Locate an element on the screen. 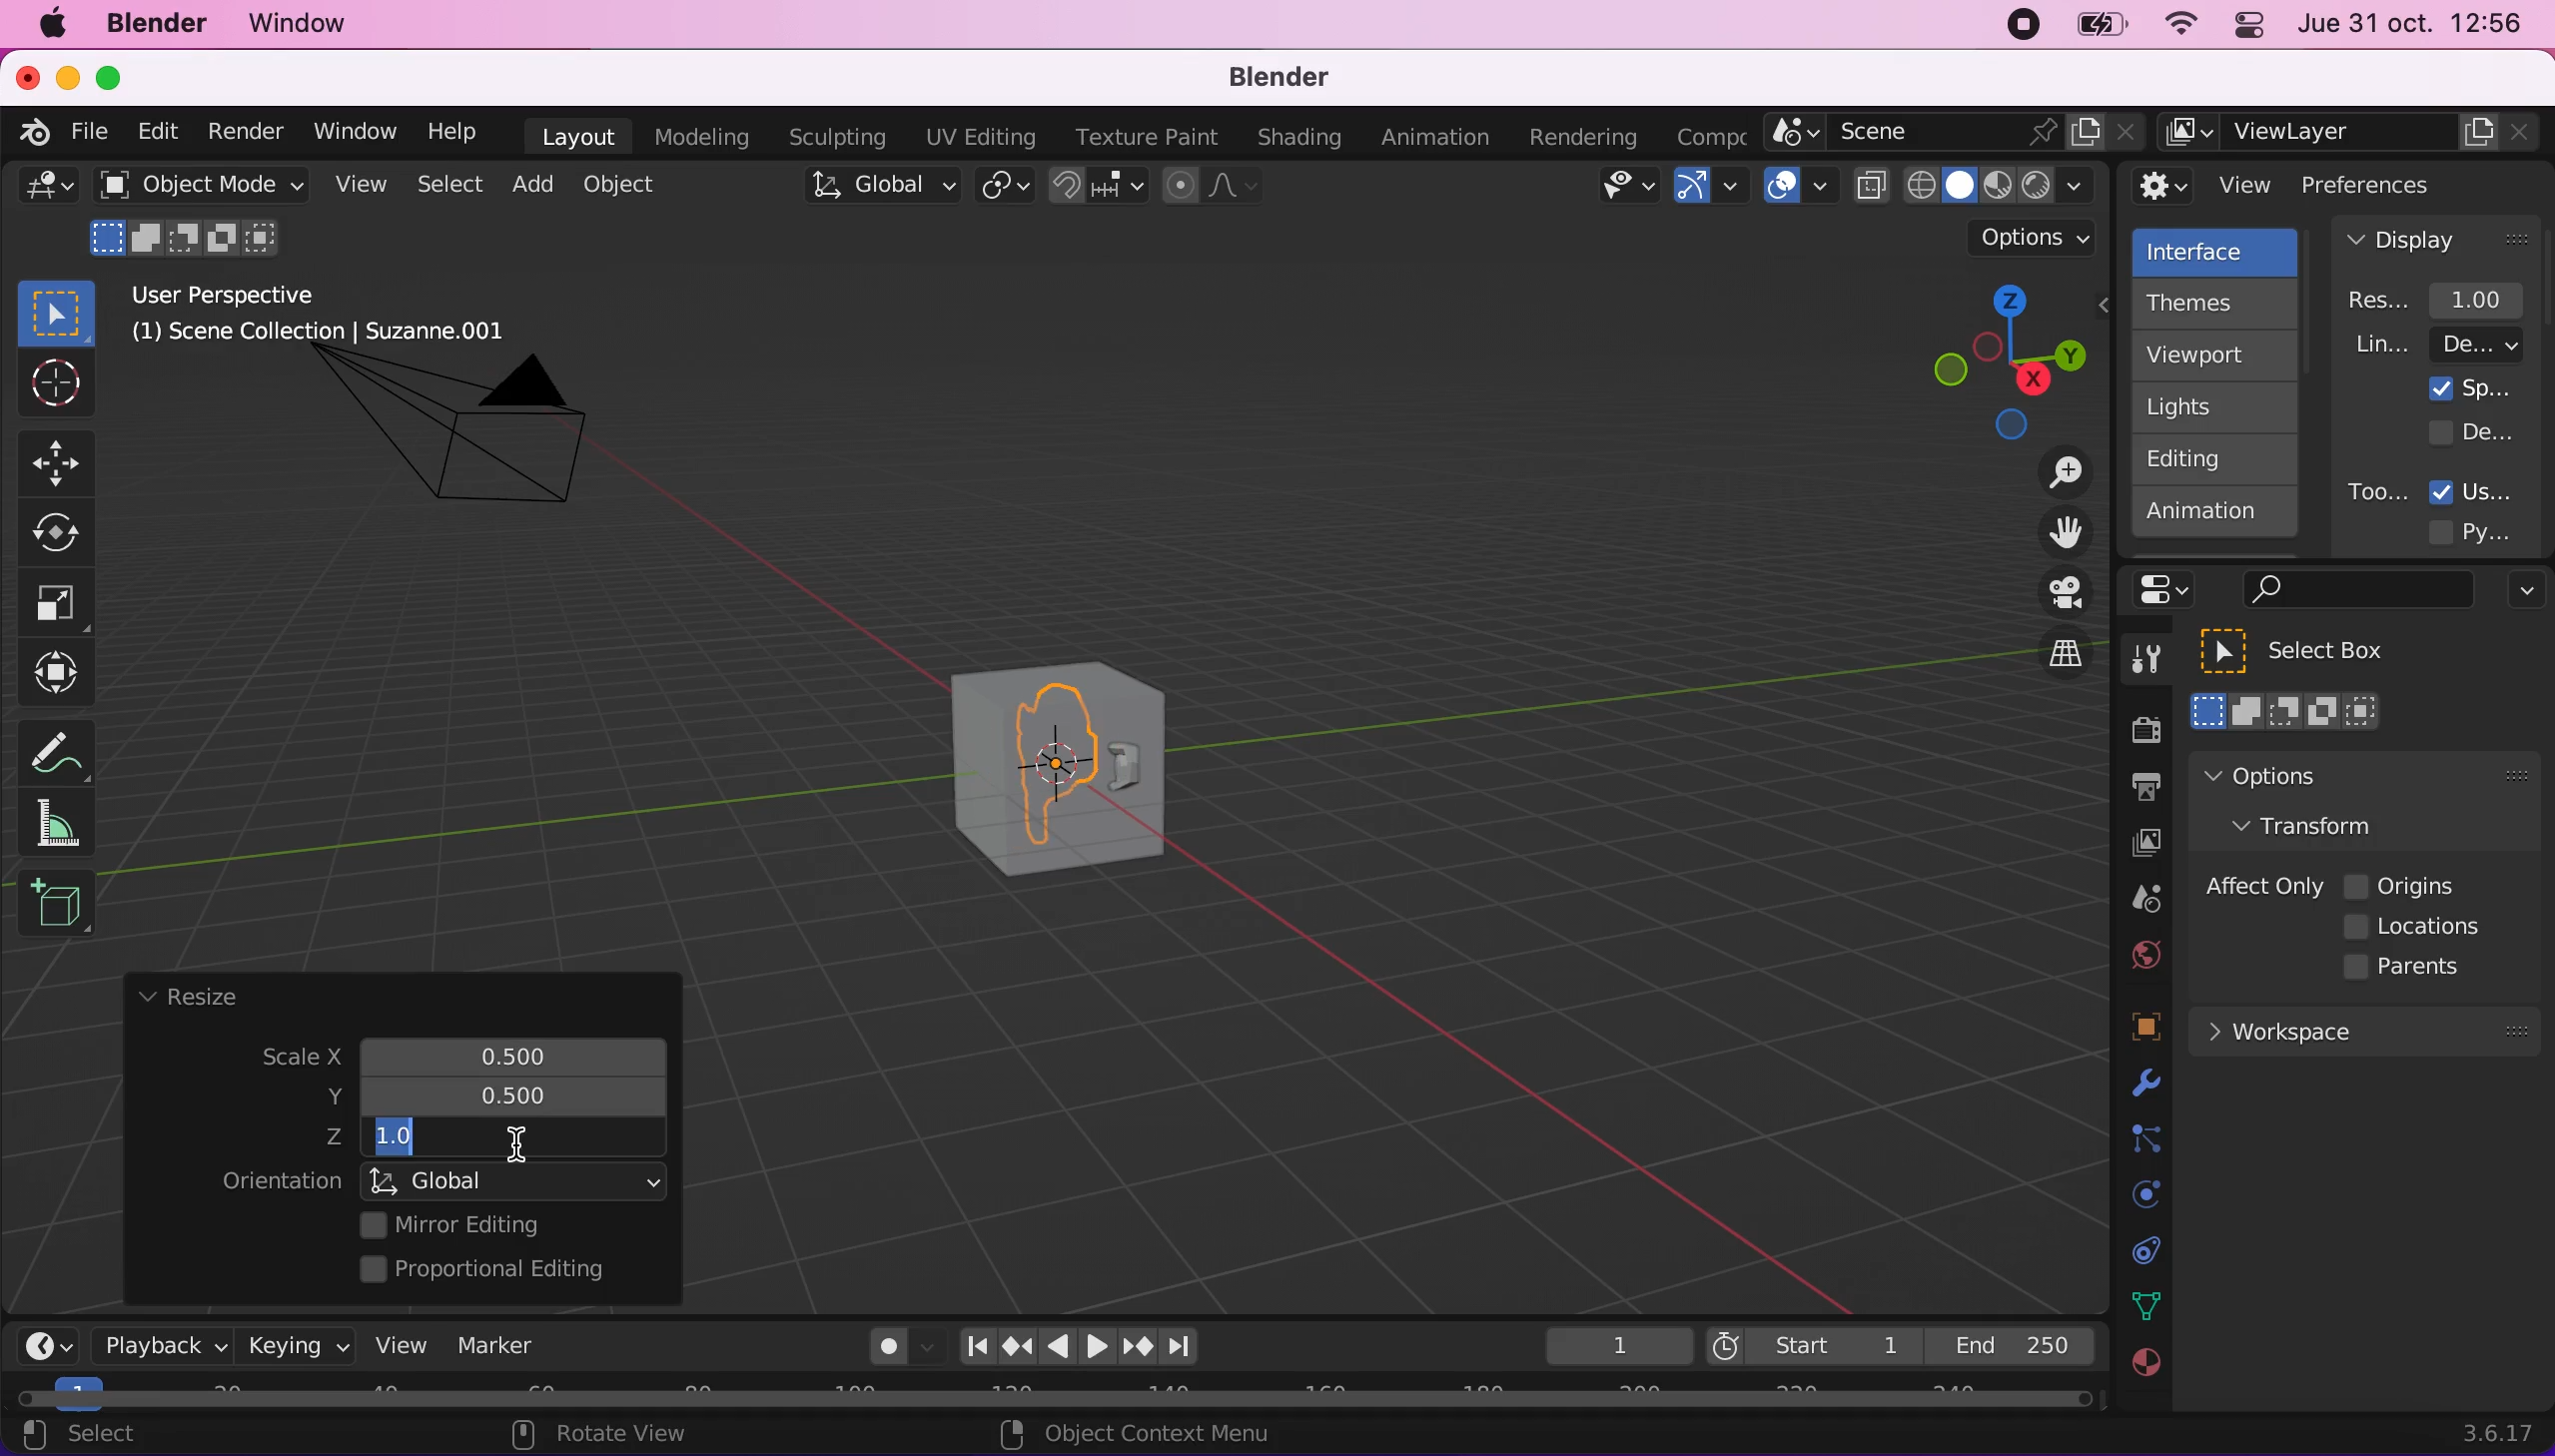 This screenshot has height=1456, width=2555. objects is located at coordinates (2121, 1029).